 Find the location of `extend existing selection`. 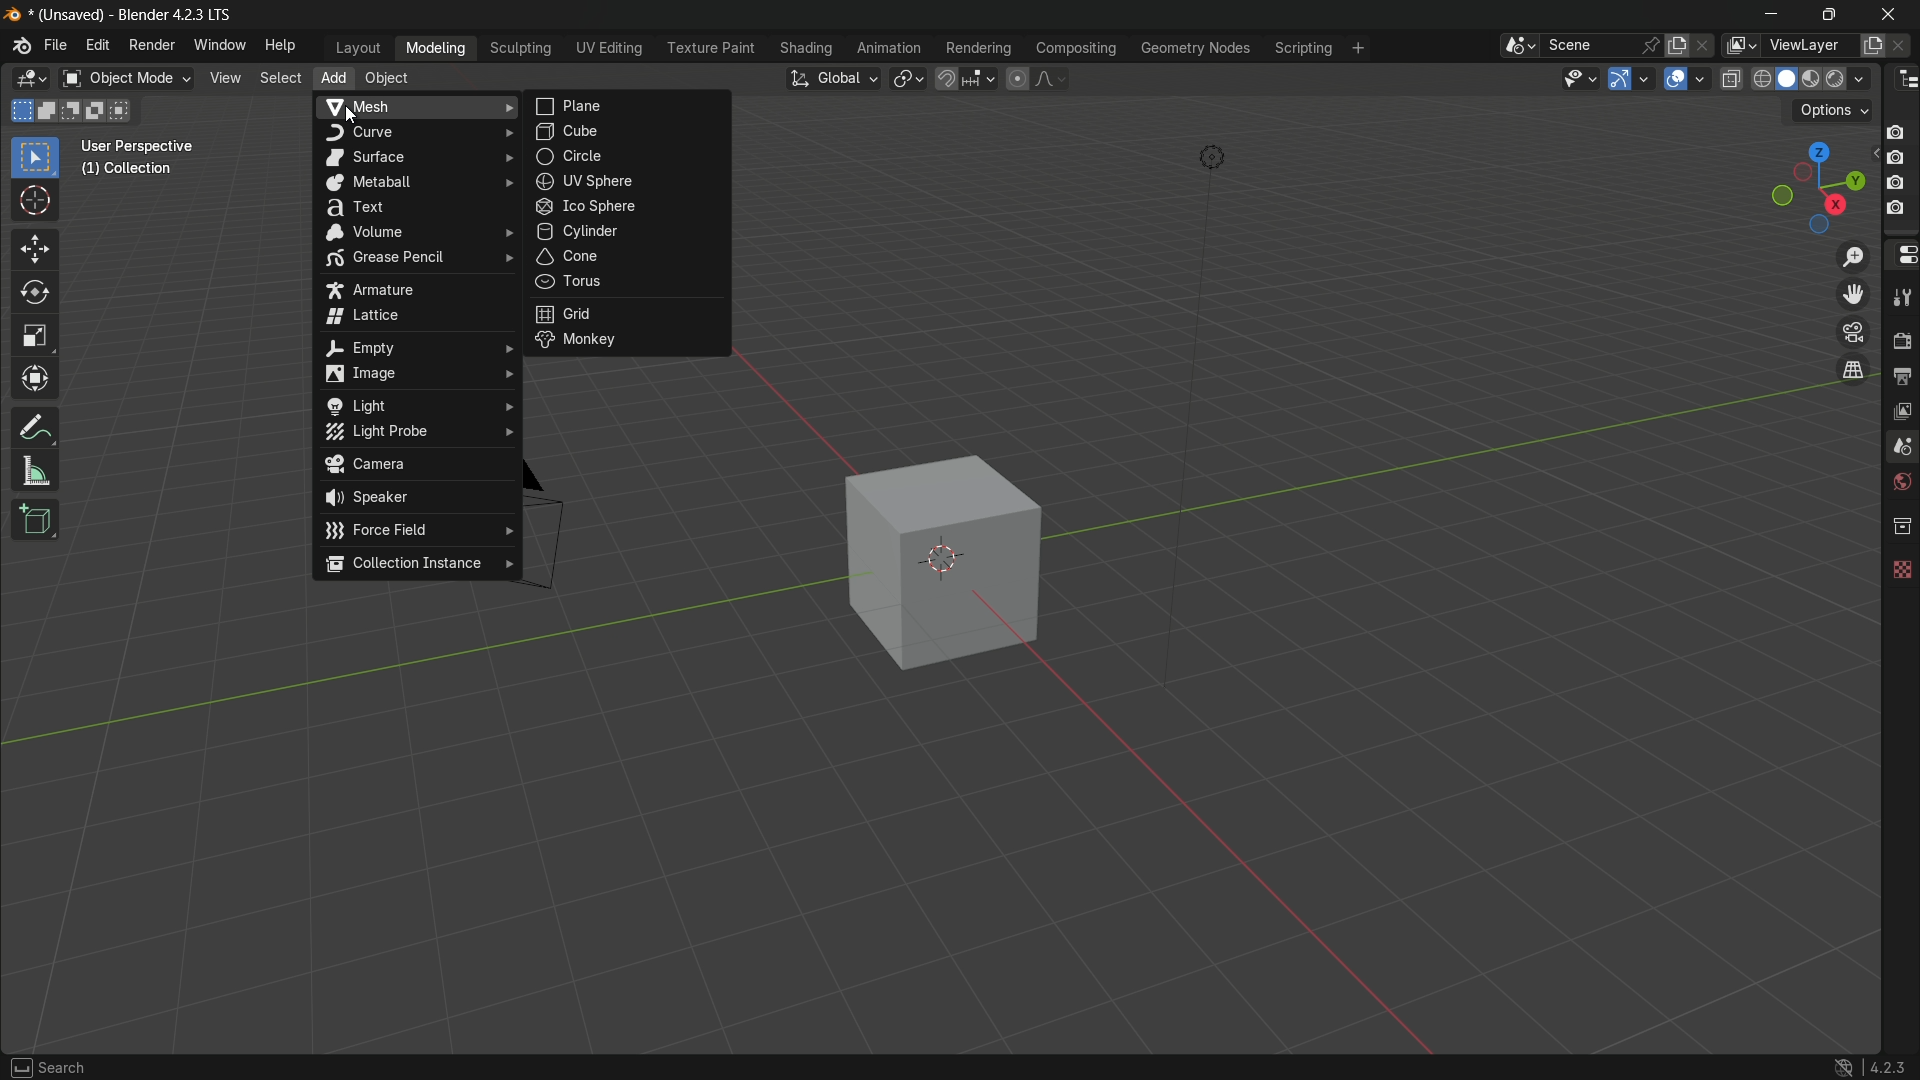

extend existing selection is located at coordinates (49, 110).